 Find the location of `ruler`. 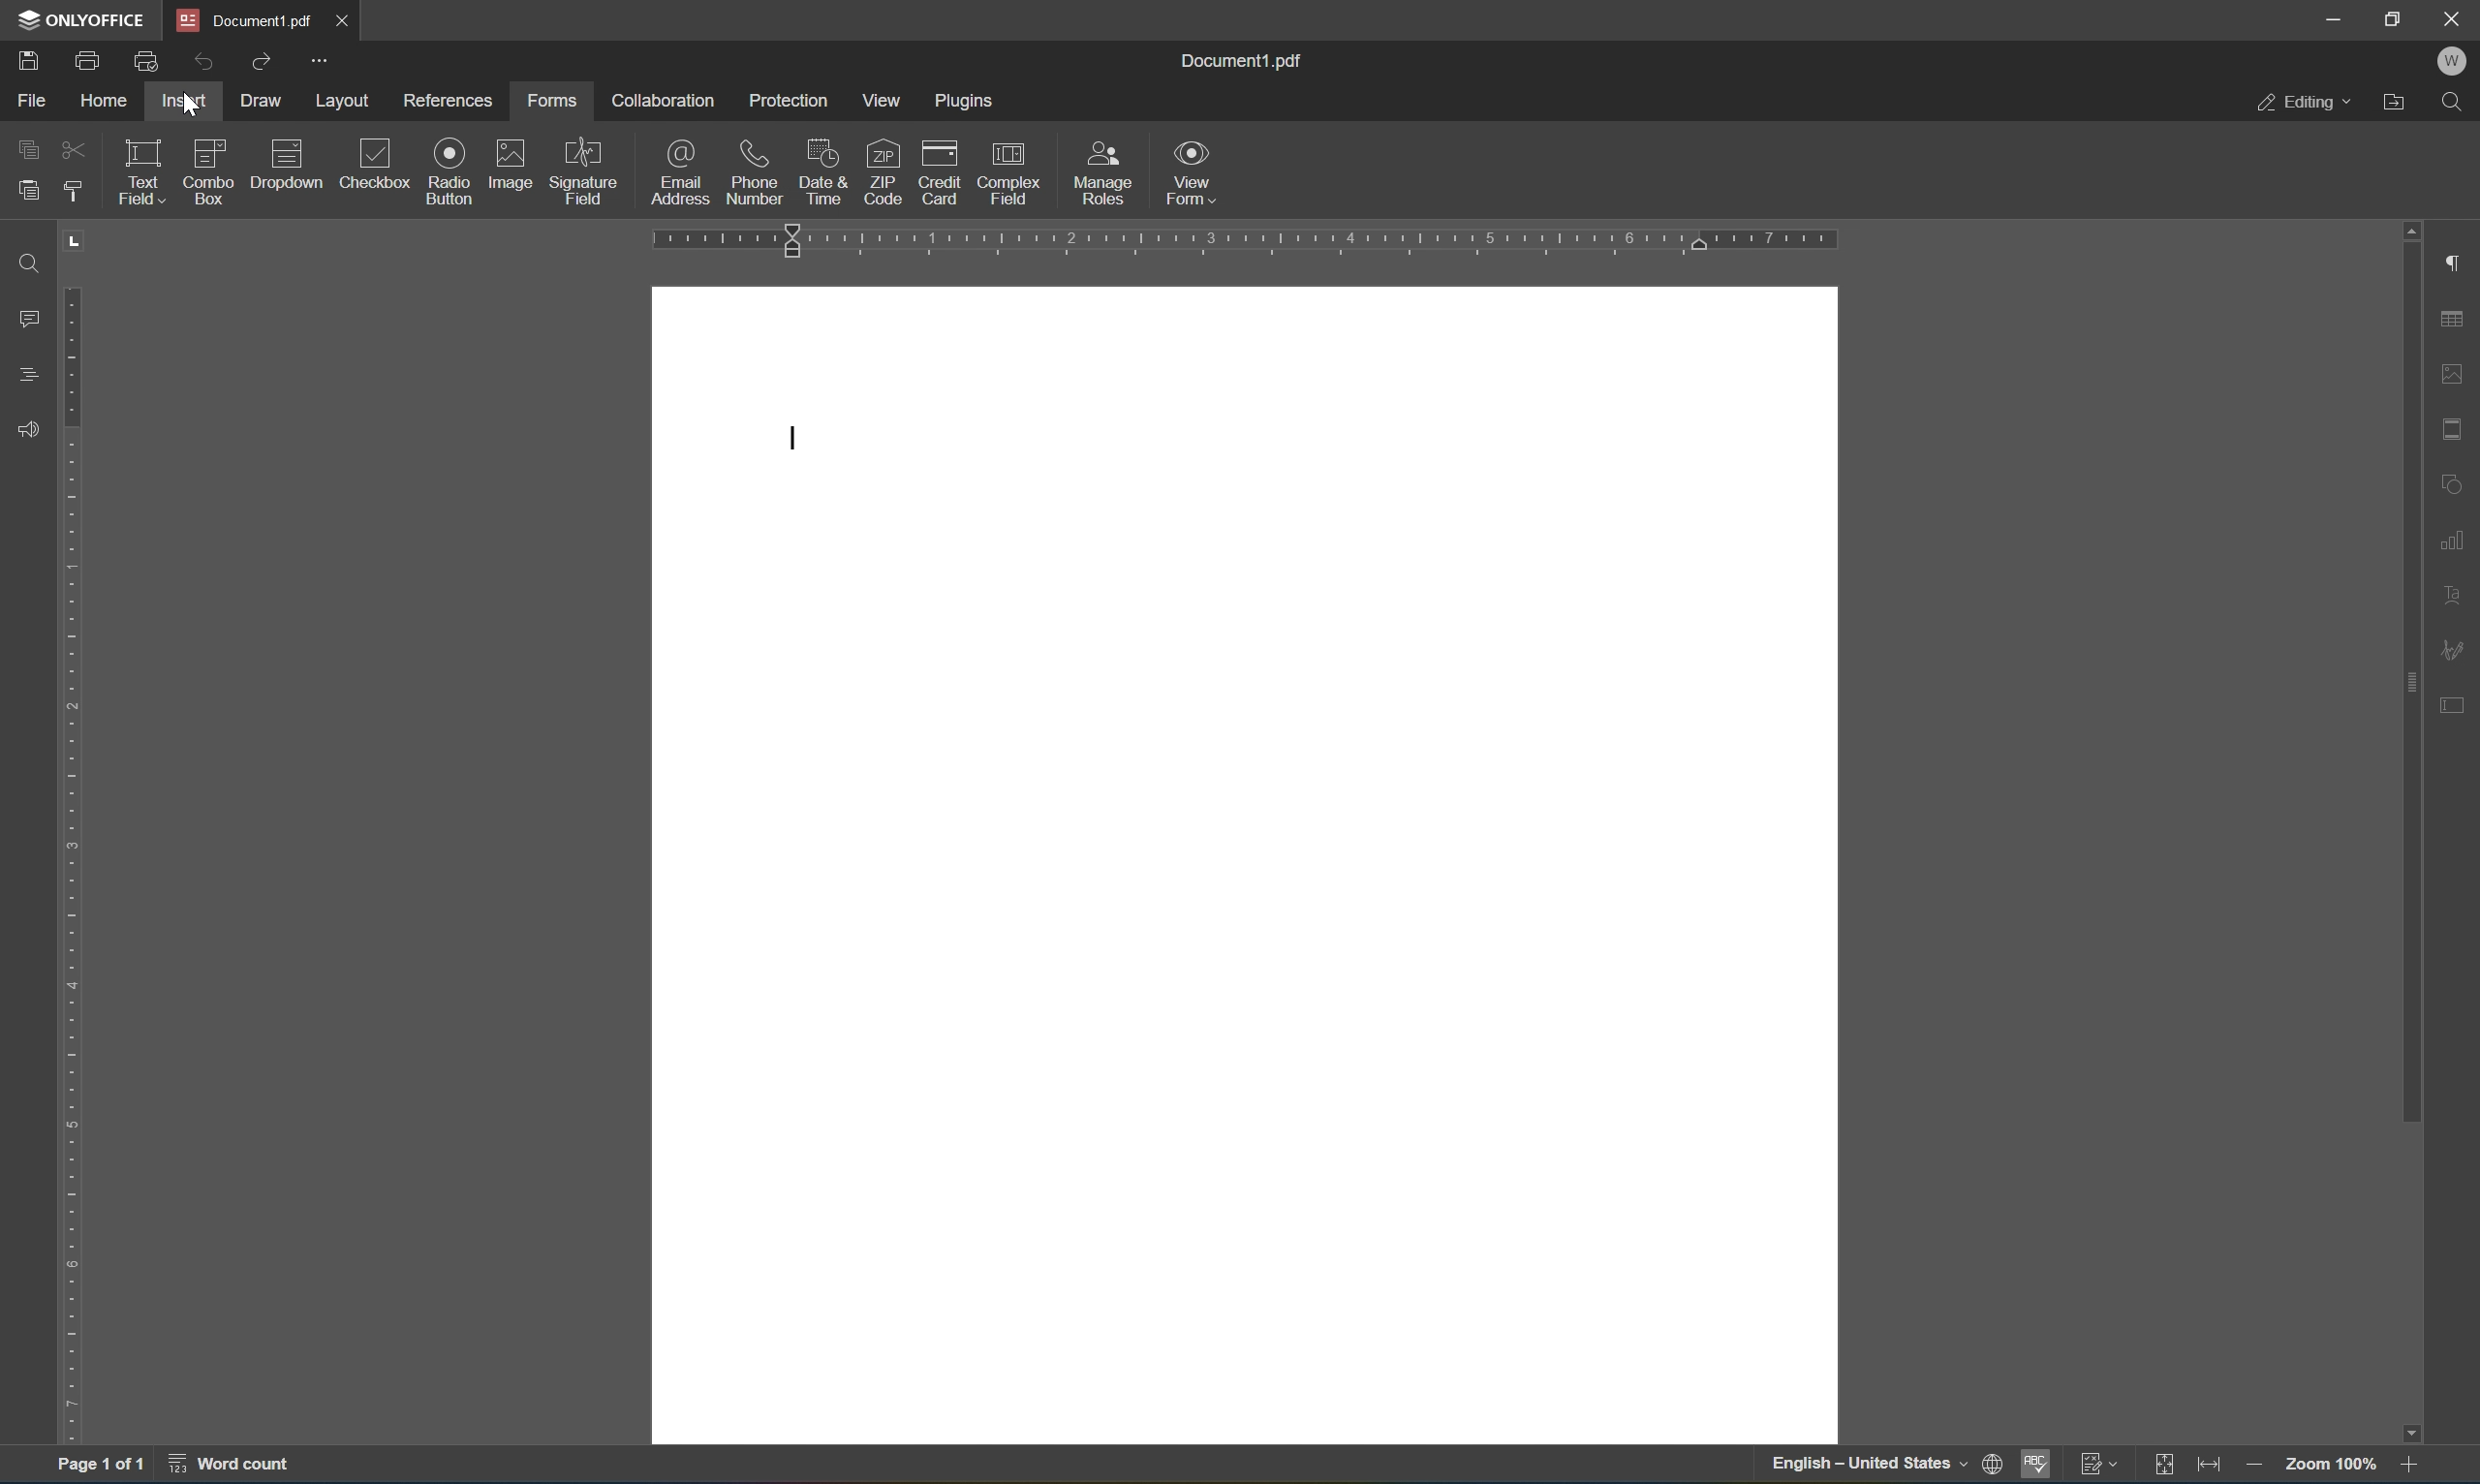

ruler is located at coordinates (1241, 241).